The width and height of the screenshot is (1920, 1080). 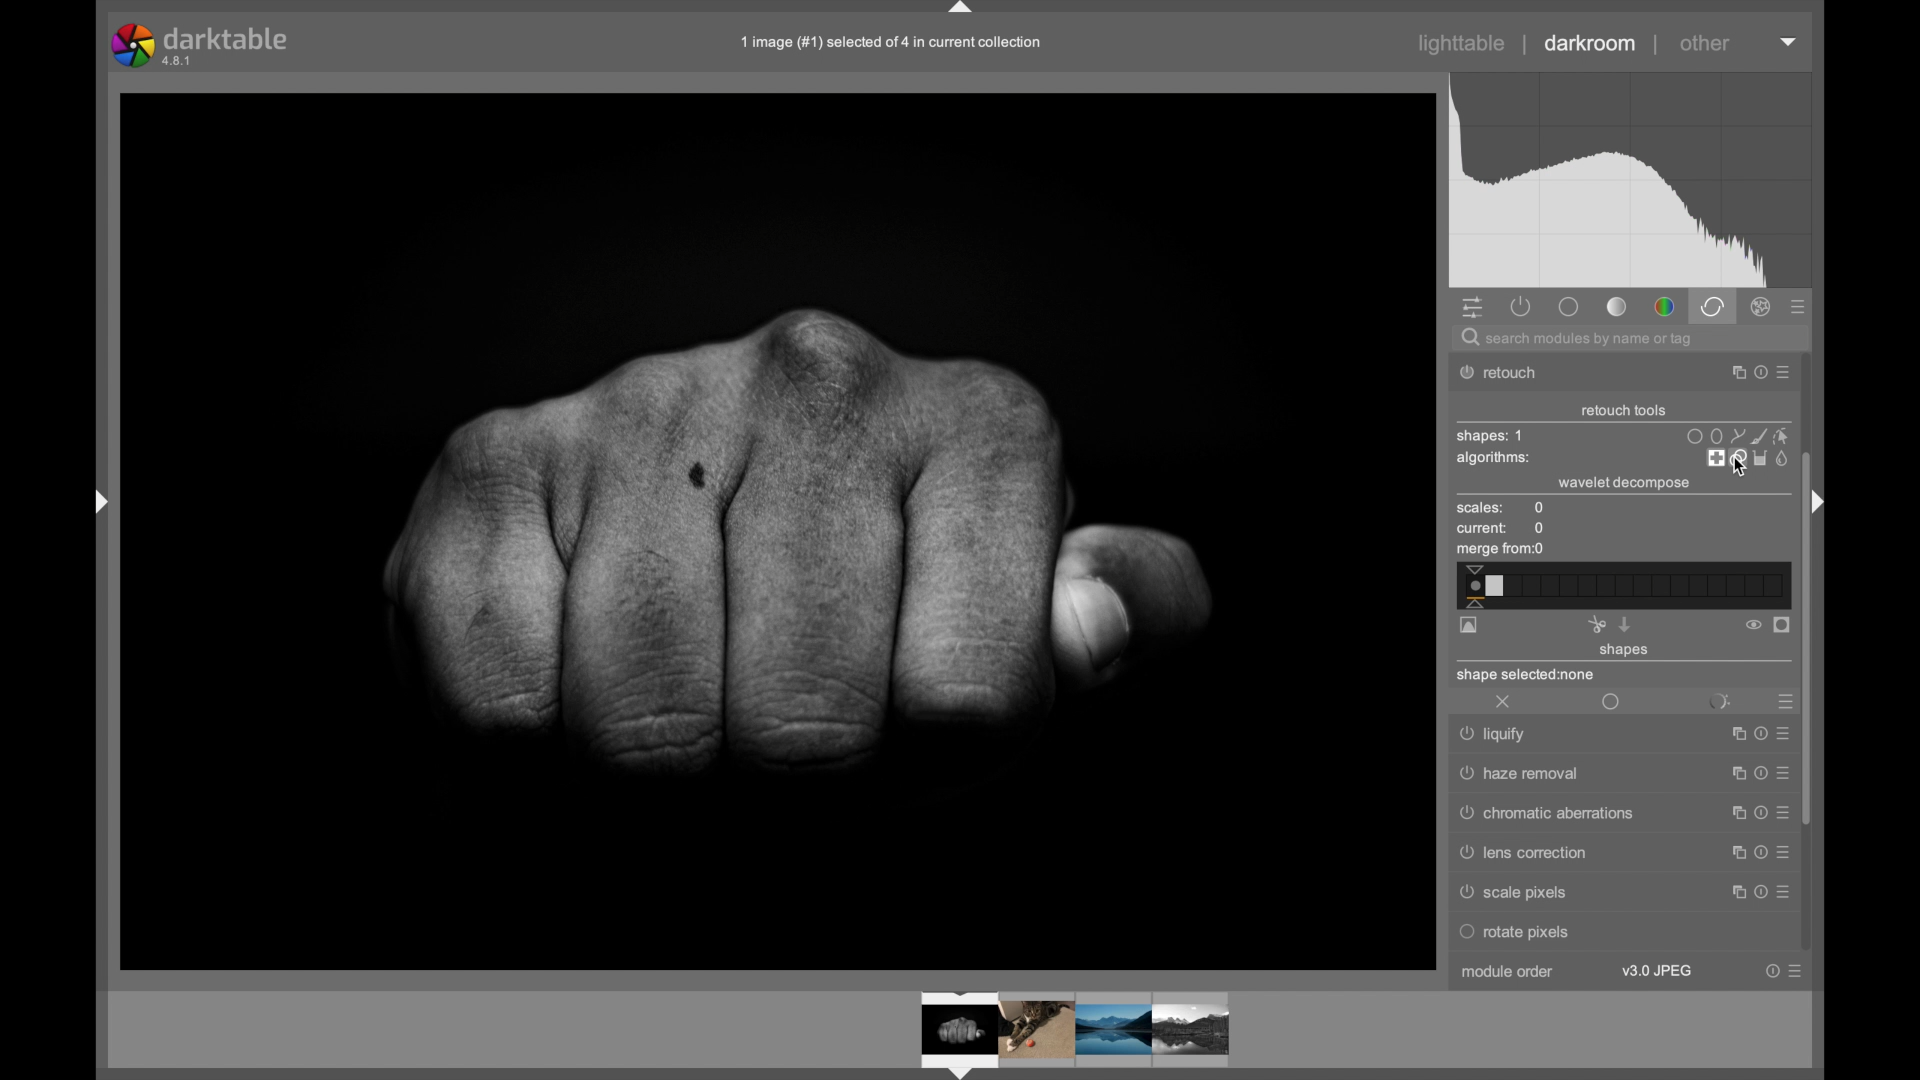 What do you see at coordinates (1591, 44) in the screenshot?
I see `darkroom` at bounding box center [1591, 44].